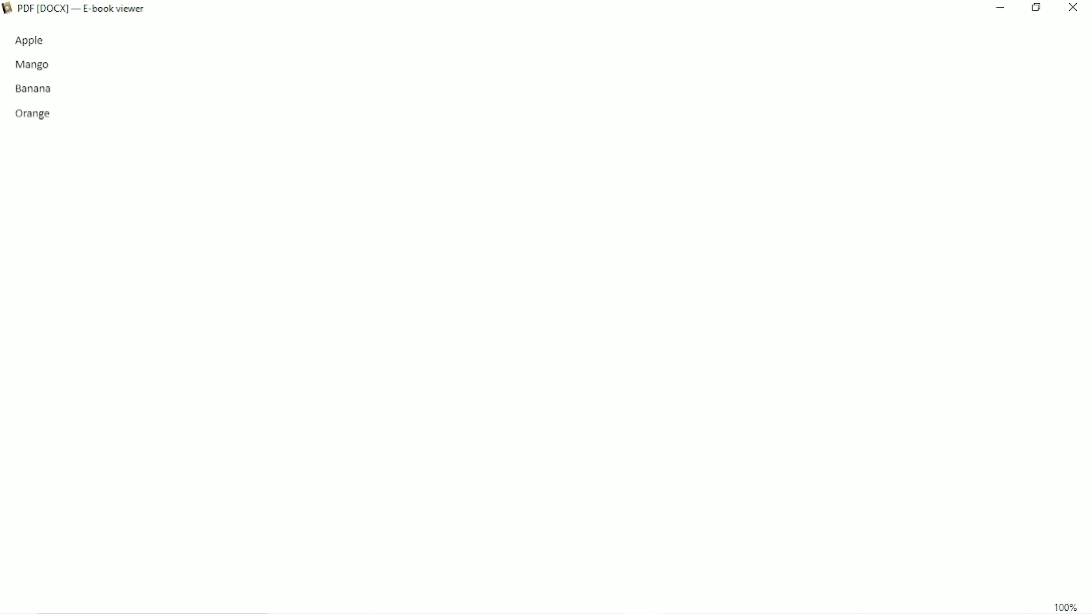 This screenshot has height=614, width=1092. I want to click on 100%, so click(1066, 607).